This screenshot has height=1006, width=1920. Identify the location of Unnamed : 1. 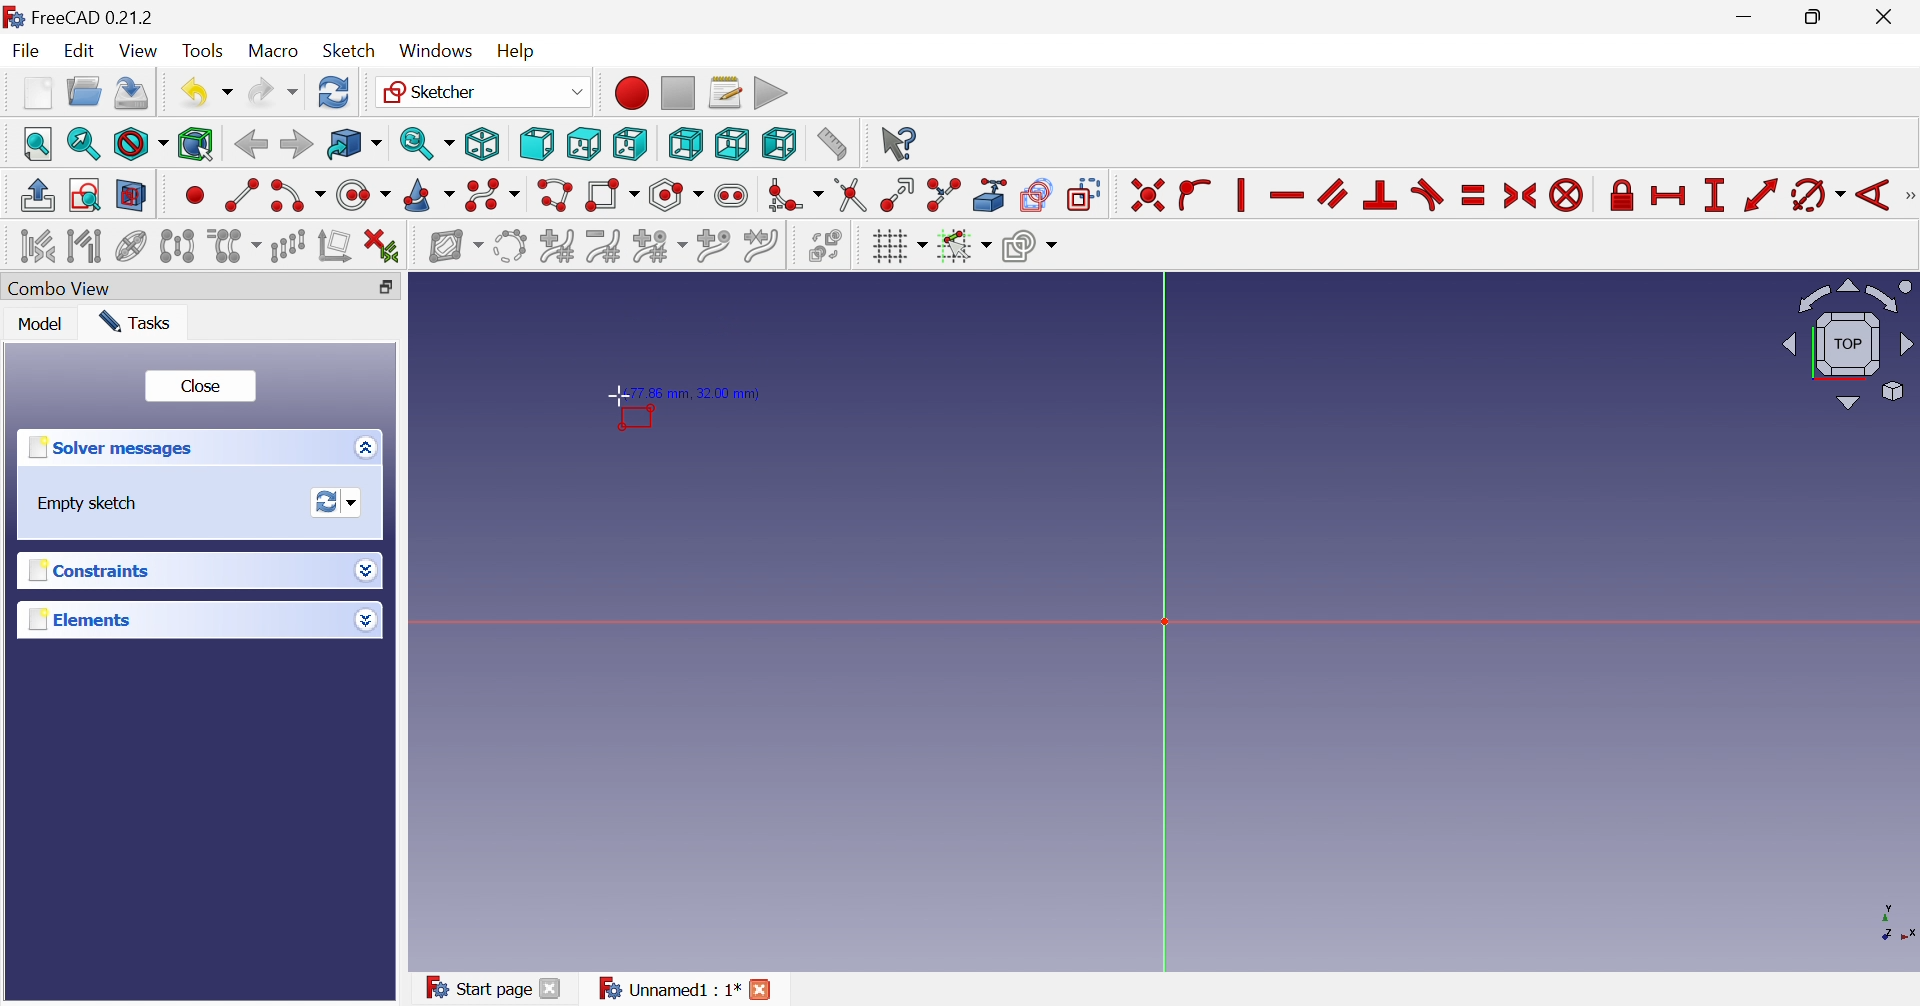
(666, 989).